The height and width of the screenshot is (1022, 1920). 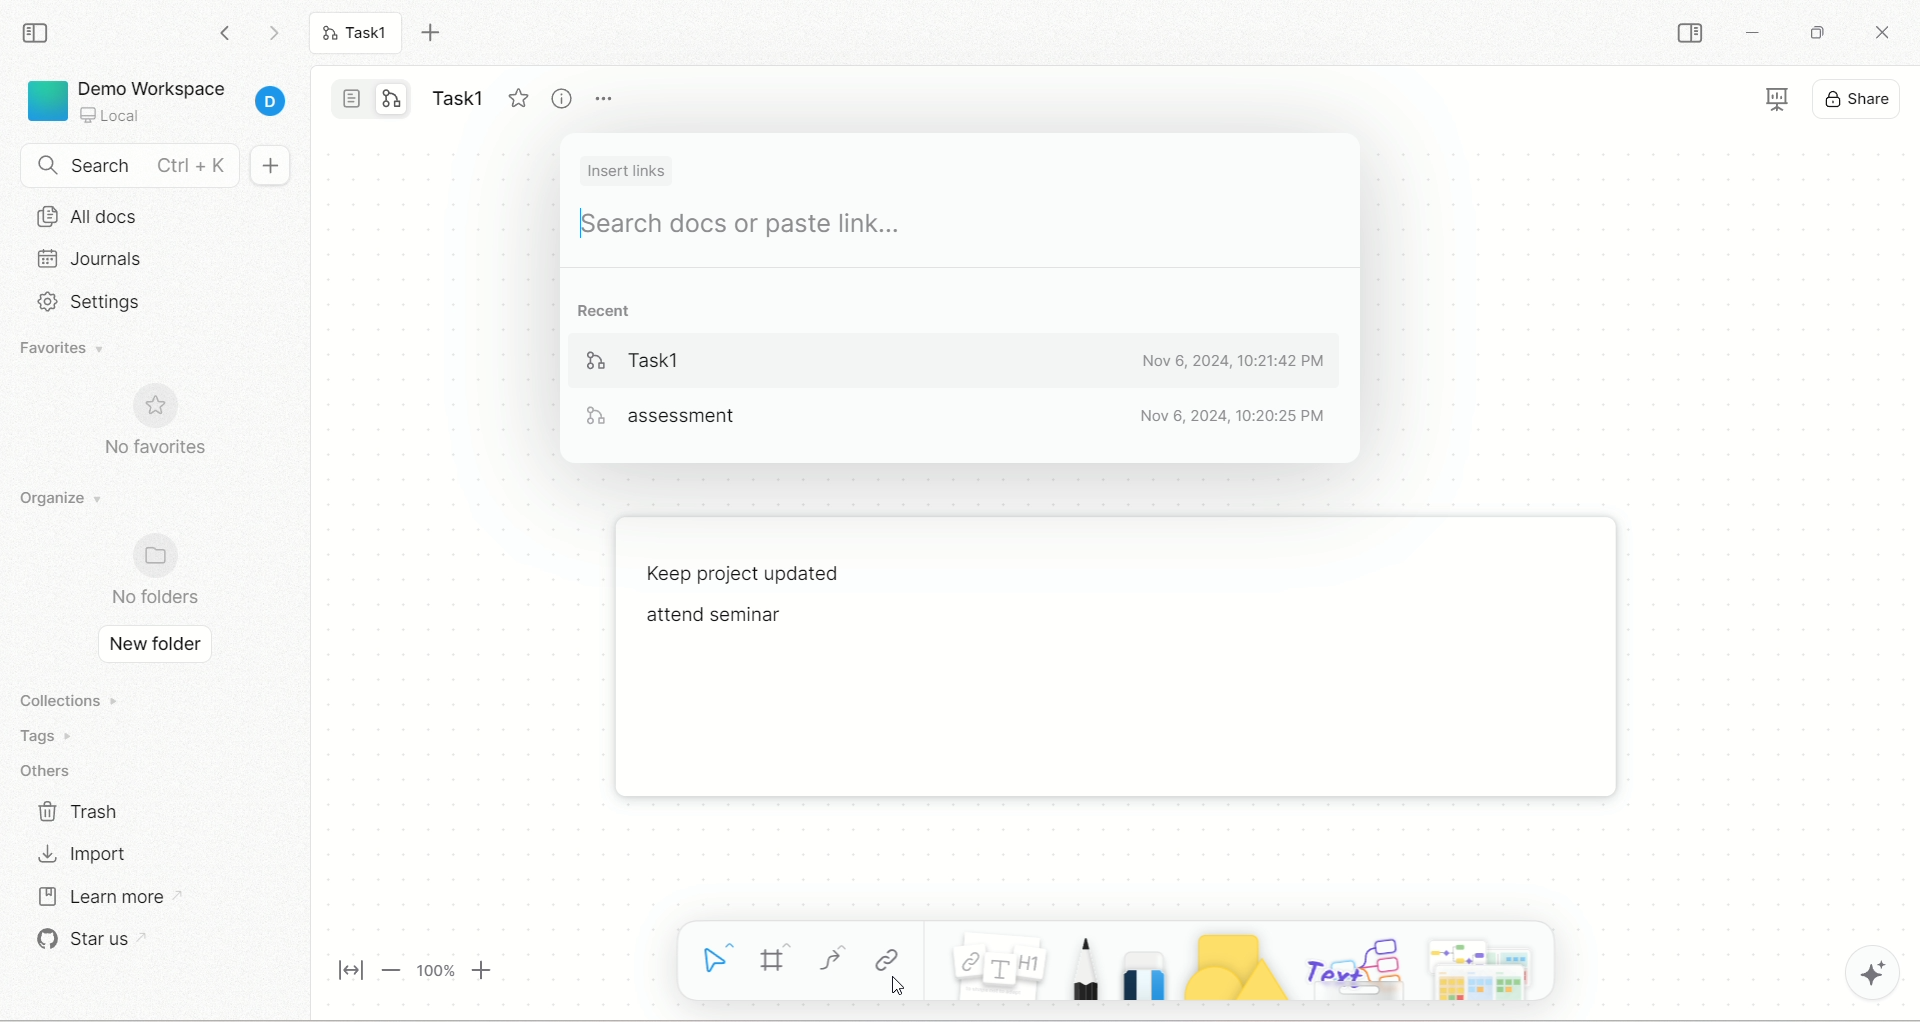 I want to click on learn more, so click(x=123, y=896).